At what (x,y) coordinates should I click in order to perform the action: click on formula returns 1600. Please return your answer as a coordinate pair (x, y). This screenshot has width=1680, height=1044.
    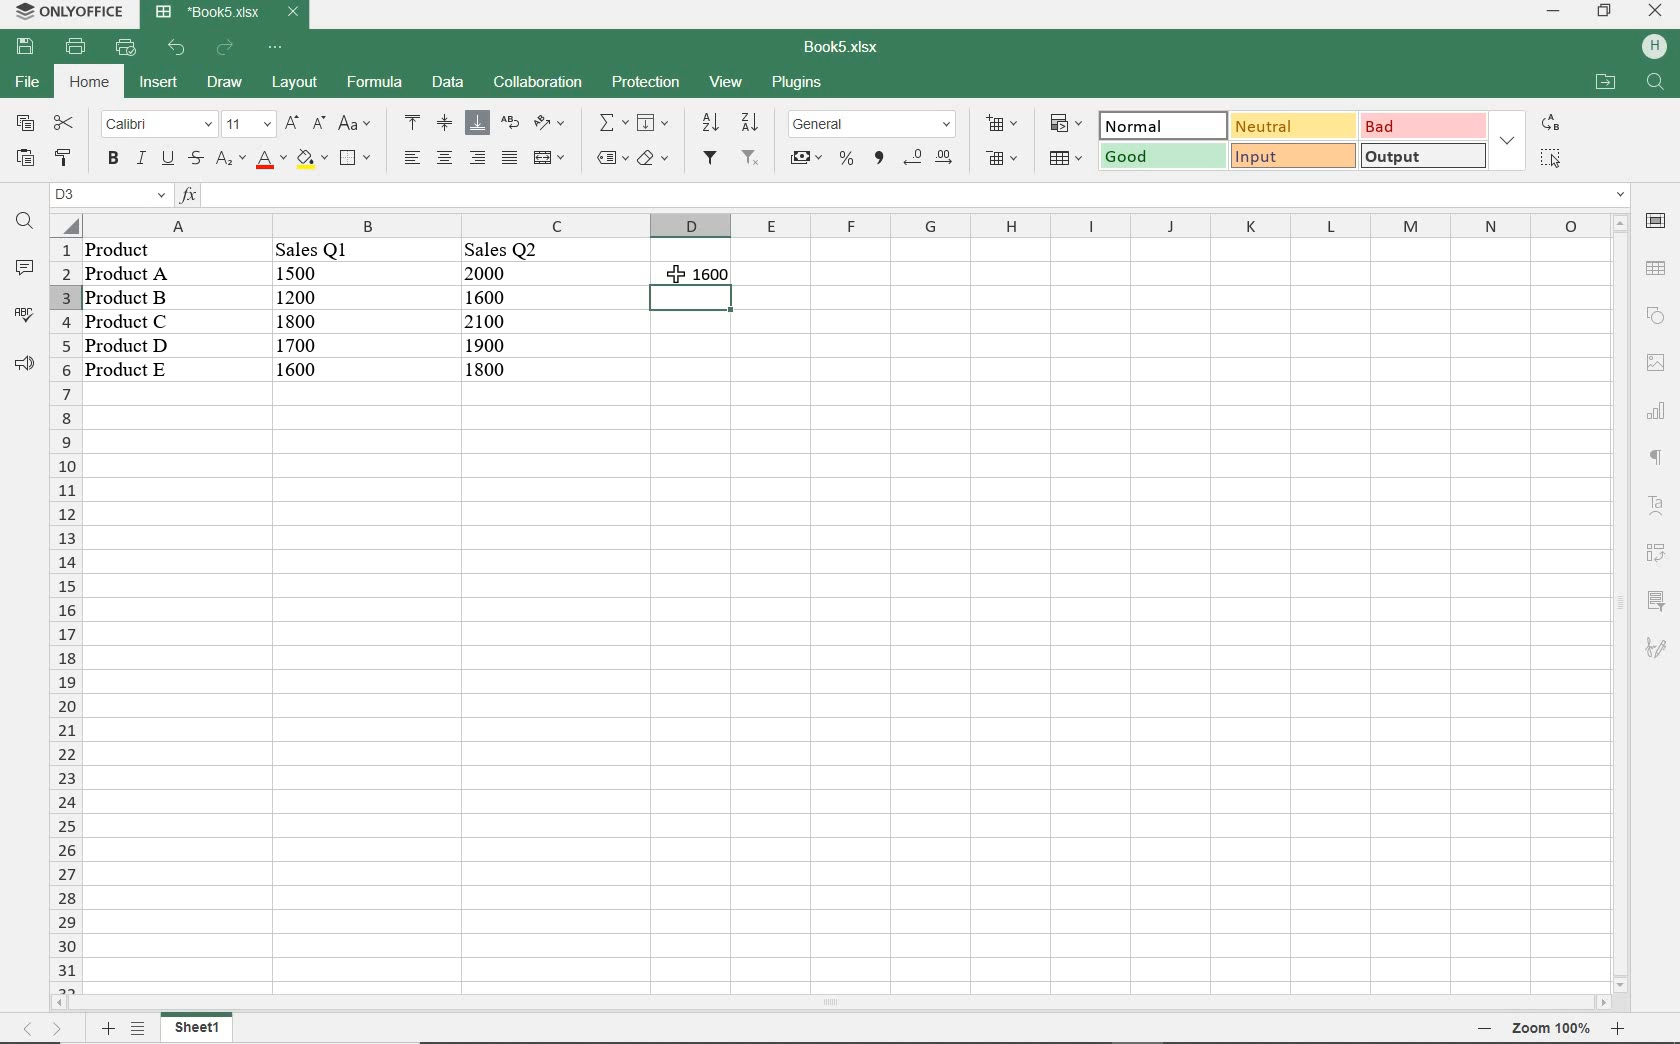
    Looking at the image, I should click on (694, 270).